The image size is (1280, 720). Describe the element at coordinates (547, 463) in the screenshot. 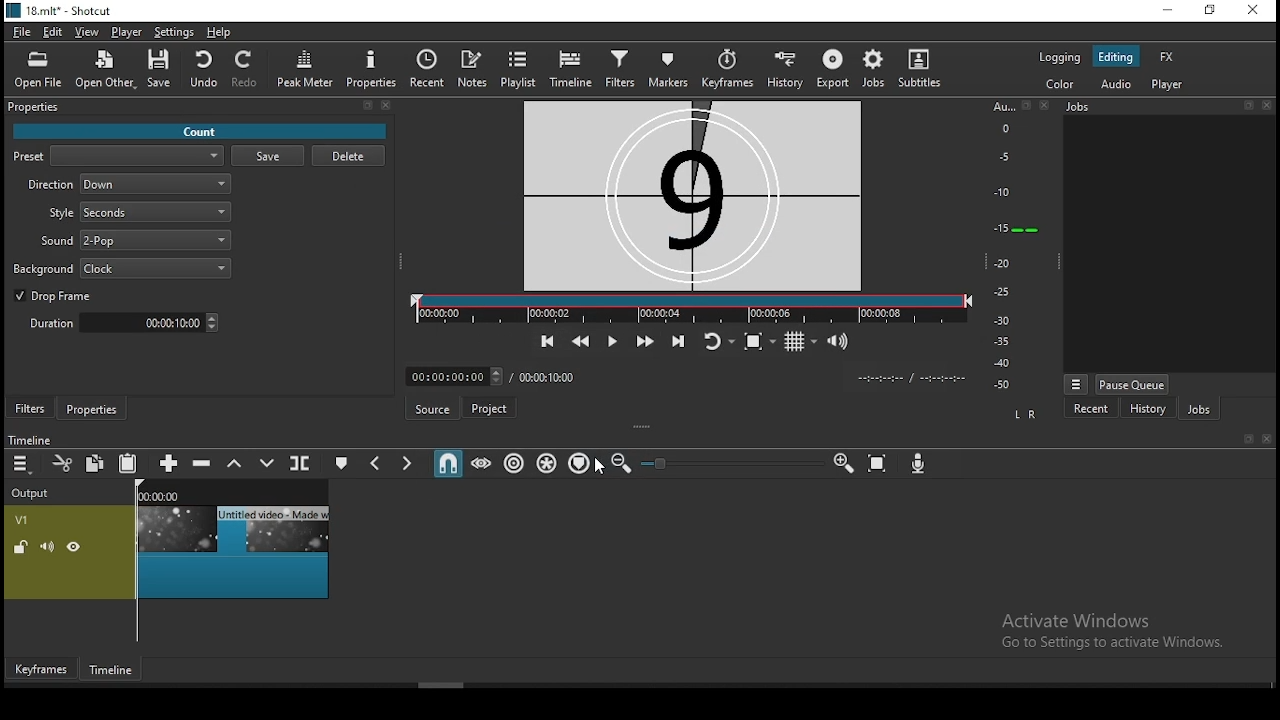

I see `ripple all tracks` at that location.